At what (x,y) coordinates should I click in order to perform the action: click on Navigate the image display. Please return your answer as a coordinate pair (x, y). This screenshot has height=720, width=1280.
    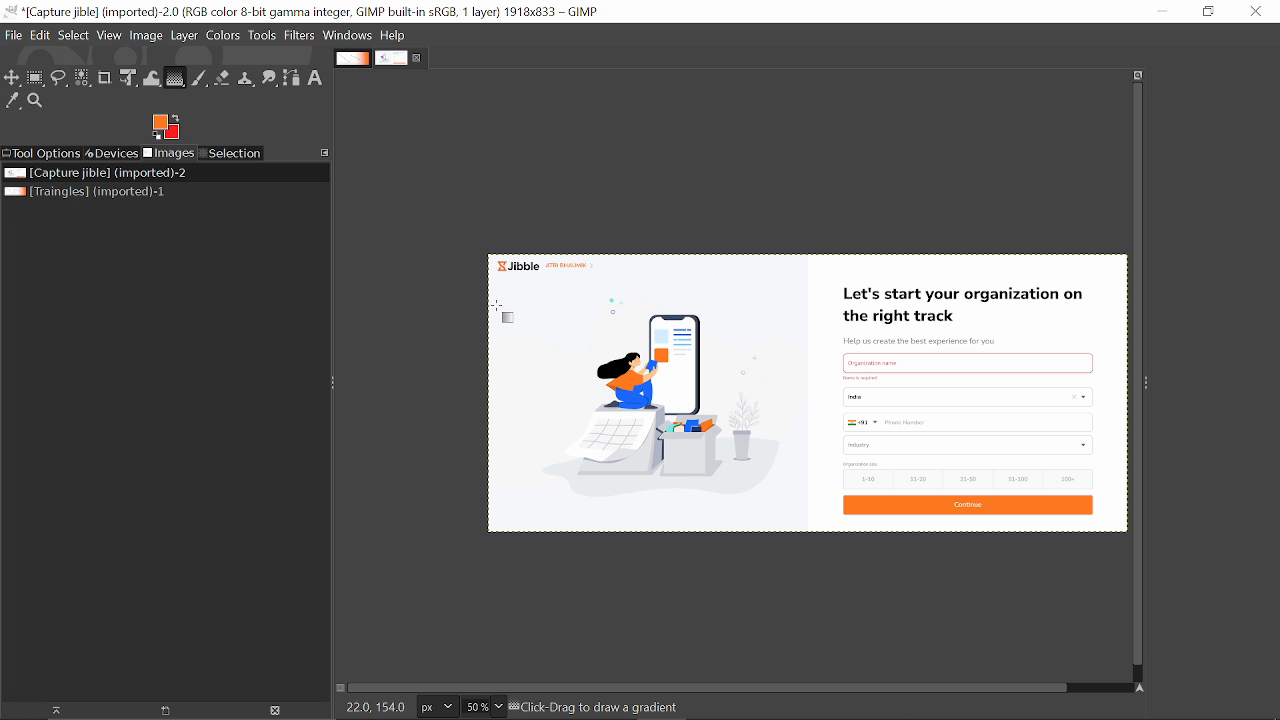
    Looking at the image, I should click on (1139, 687).